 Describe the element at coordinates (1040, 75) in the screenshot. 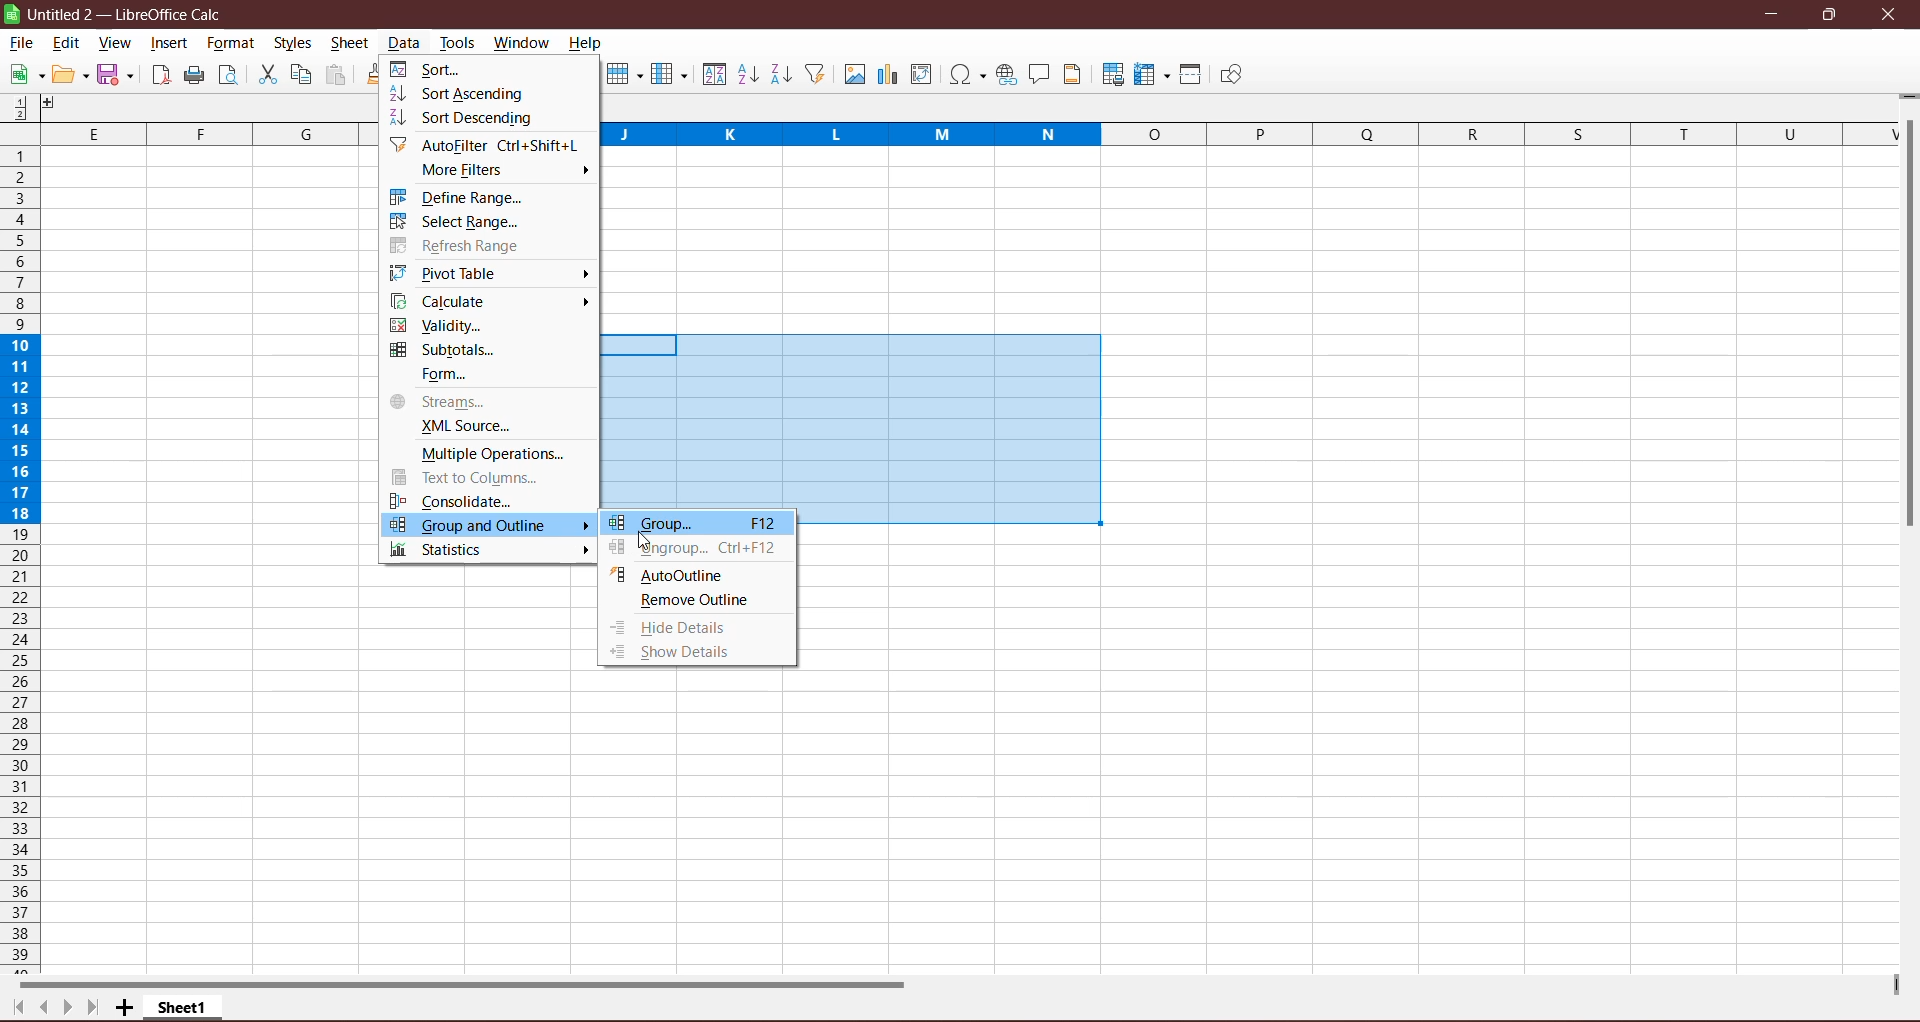

I see `Insert Comment` at that location.